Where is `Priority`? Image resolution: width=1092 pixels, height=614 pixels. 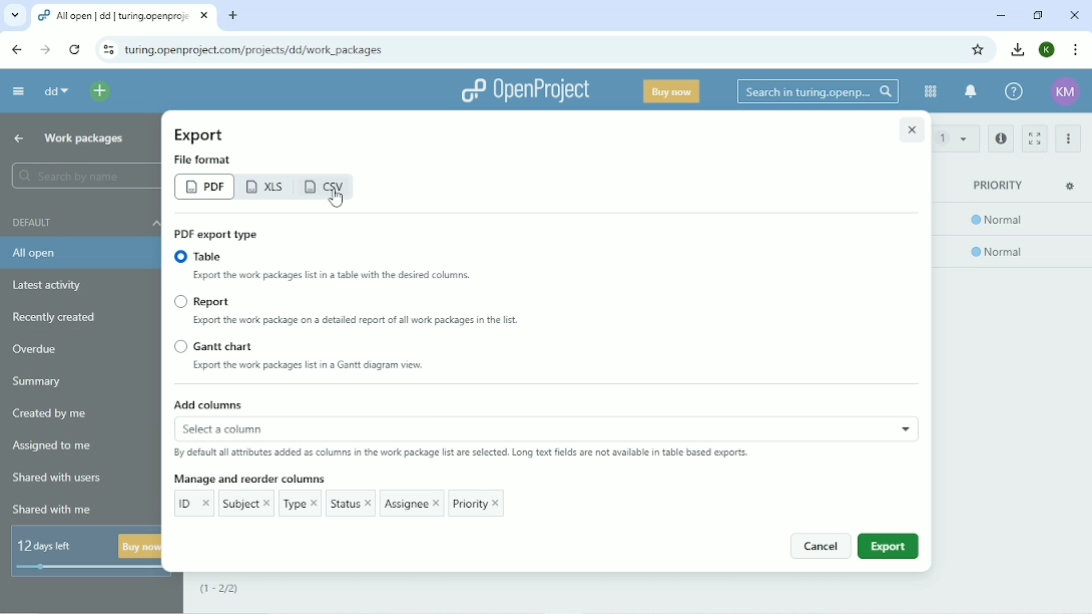
Priority is located at coordinates (998, 185).